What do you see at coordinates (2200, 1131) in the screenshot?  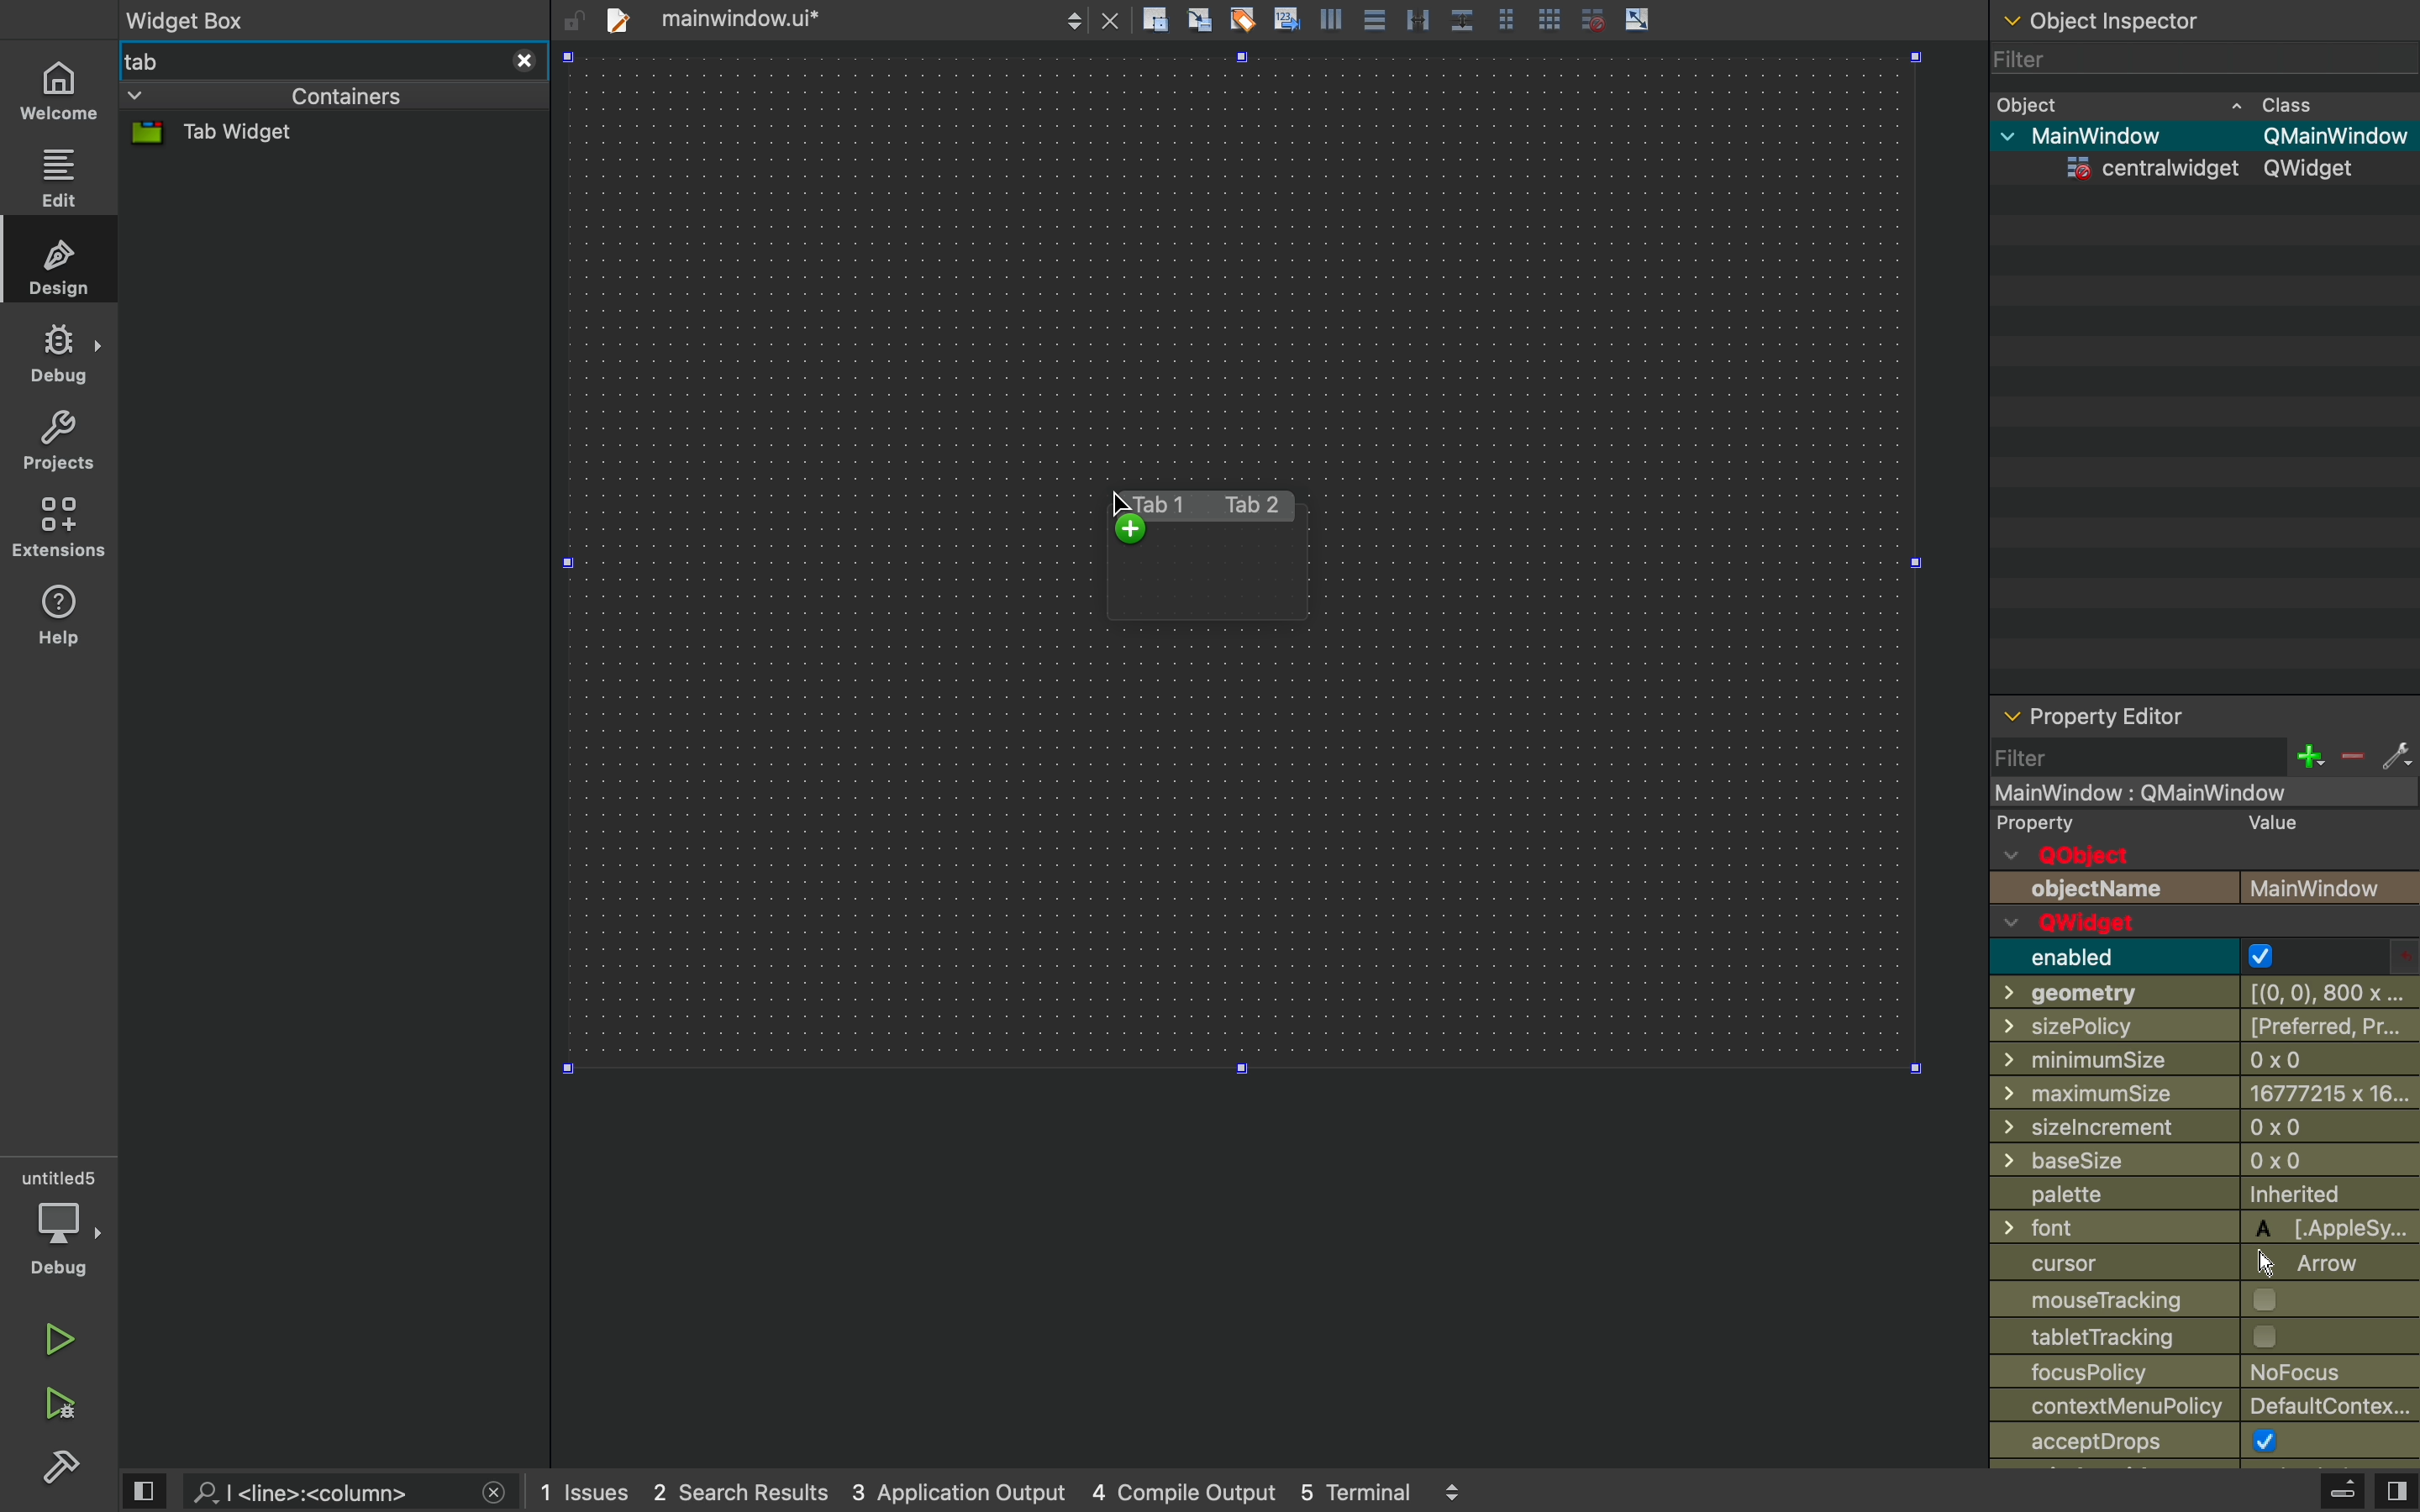 I see `` at bounding box center [2200, 1131].